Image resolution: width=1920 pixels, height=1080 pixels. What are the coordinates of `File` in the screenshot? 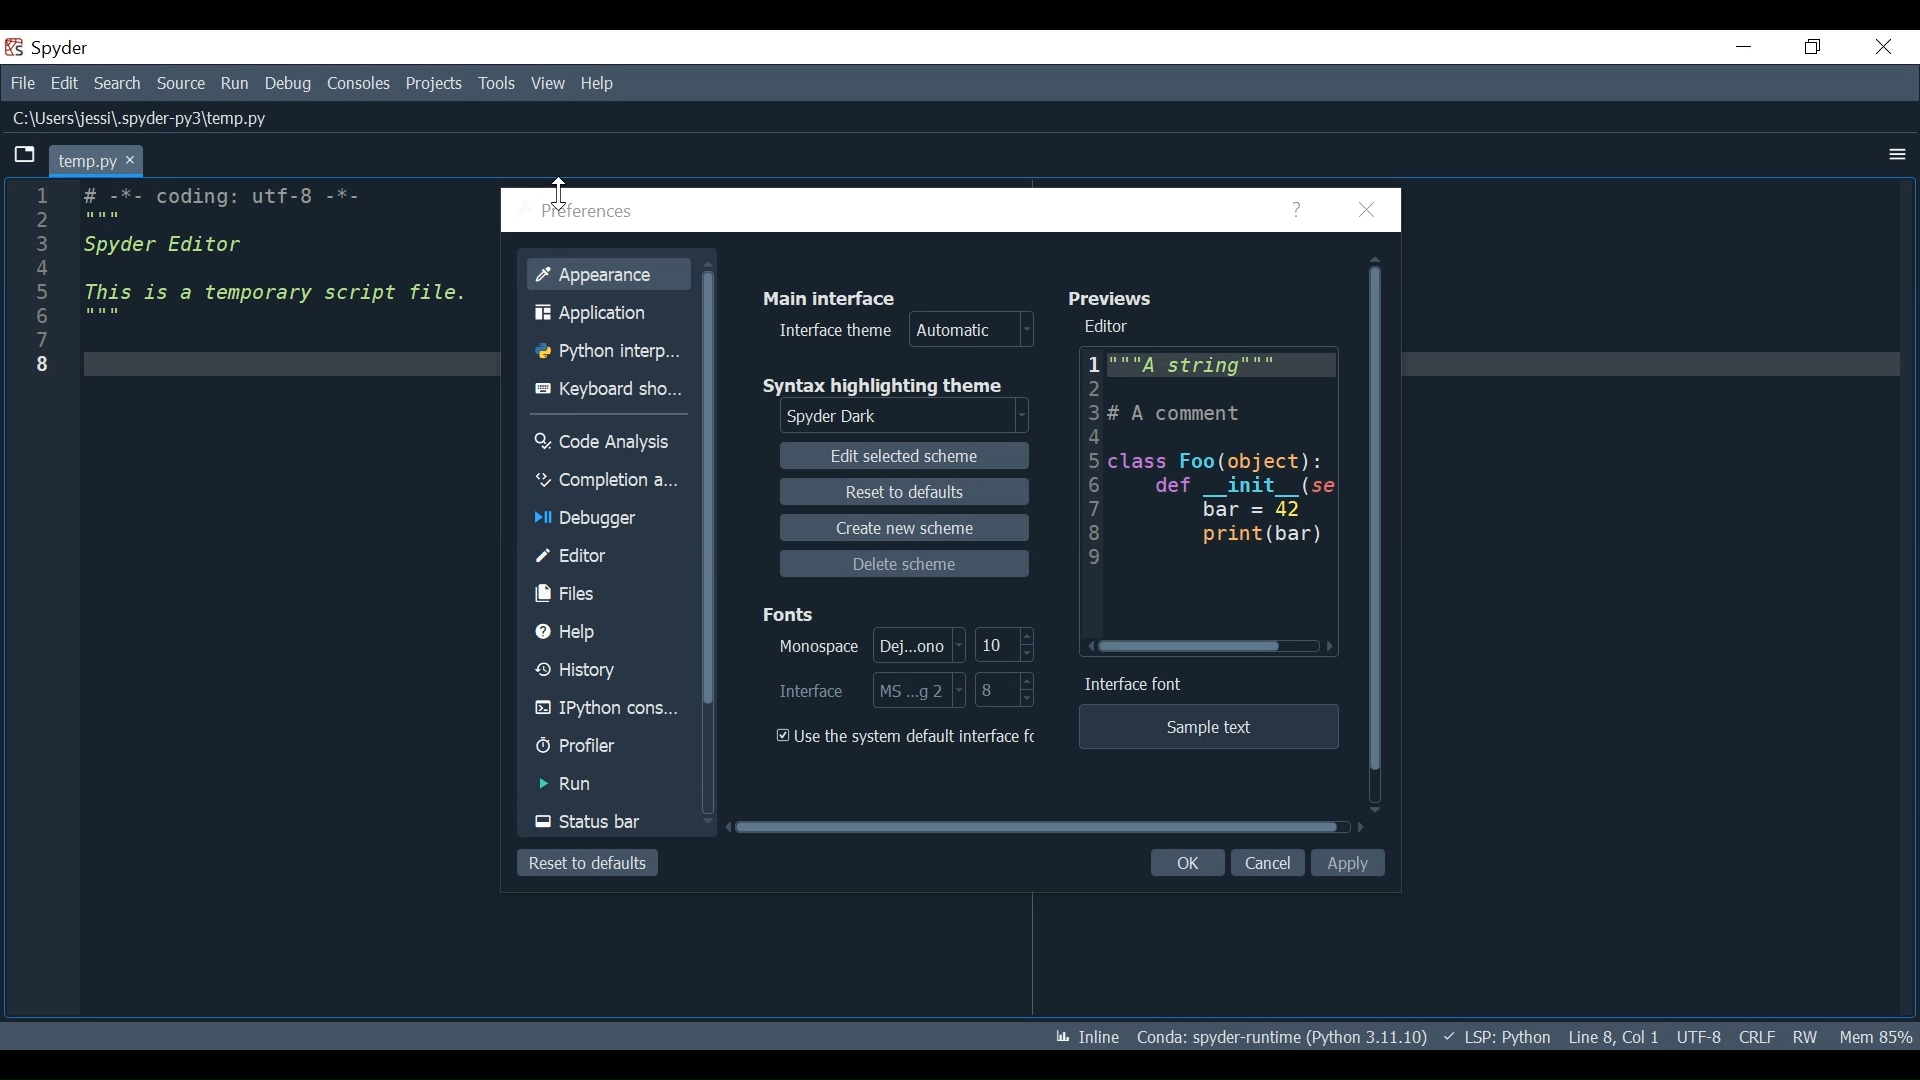 It's located at (25, 85).